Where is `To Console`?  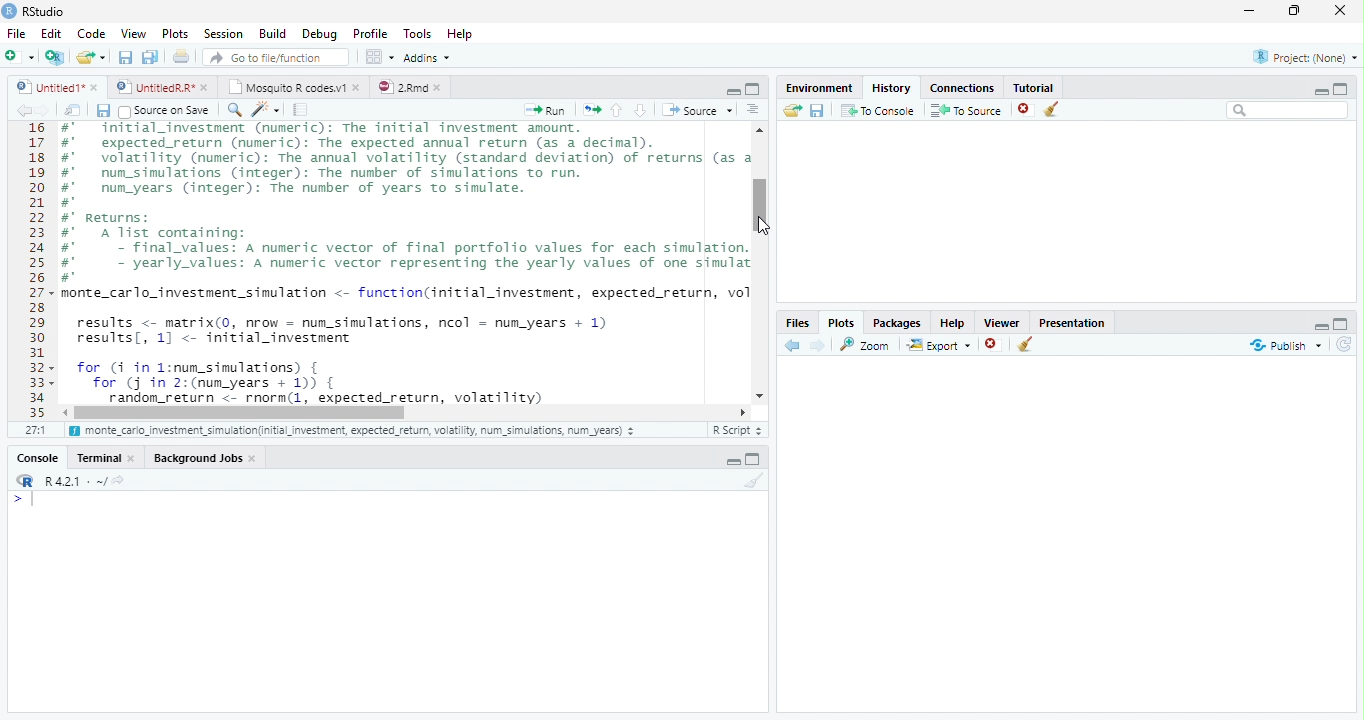
To Console is located at coordinates (877, 110).